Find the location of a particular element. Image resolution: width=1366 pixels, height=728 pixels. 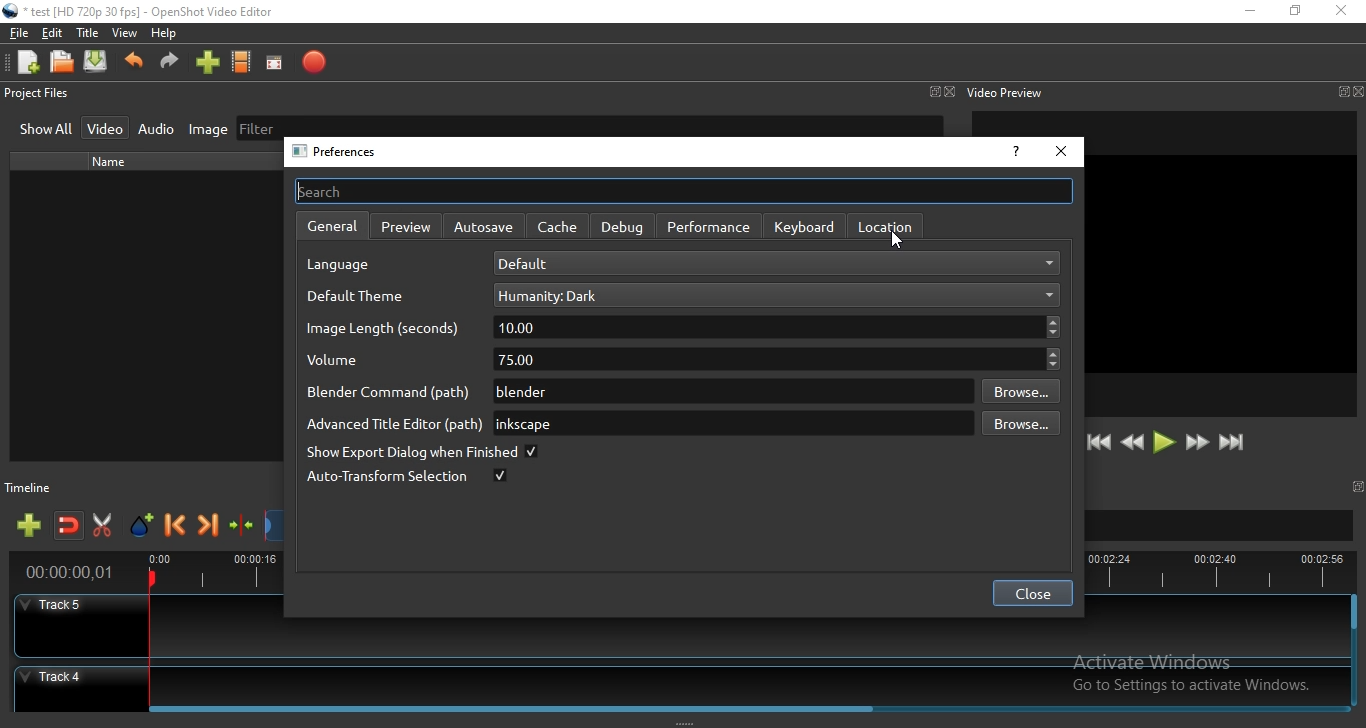

general is located at coordinates (329, 227).